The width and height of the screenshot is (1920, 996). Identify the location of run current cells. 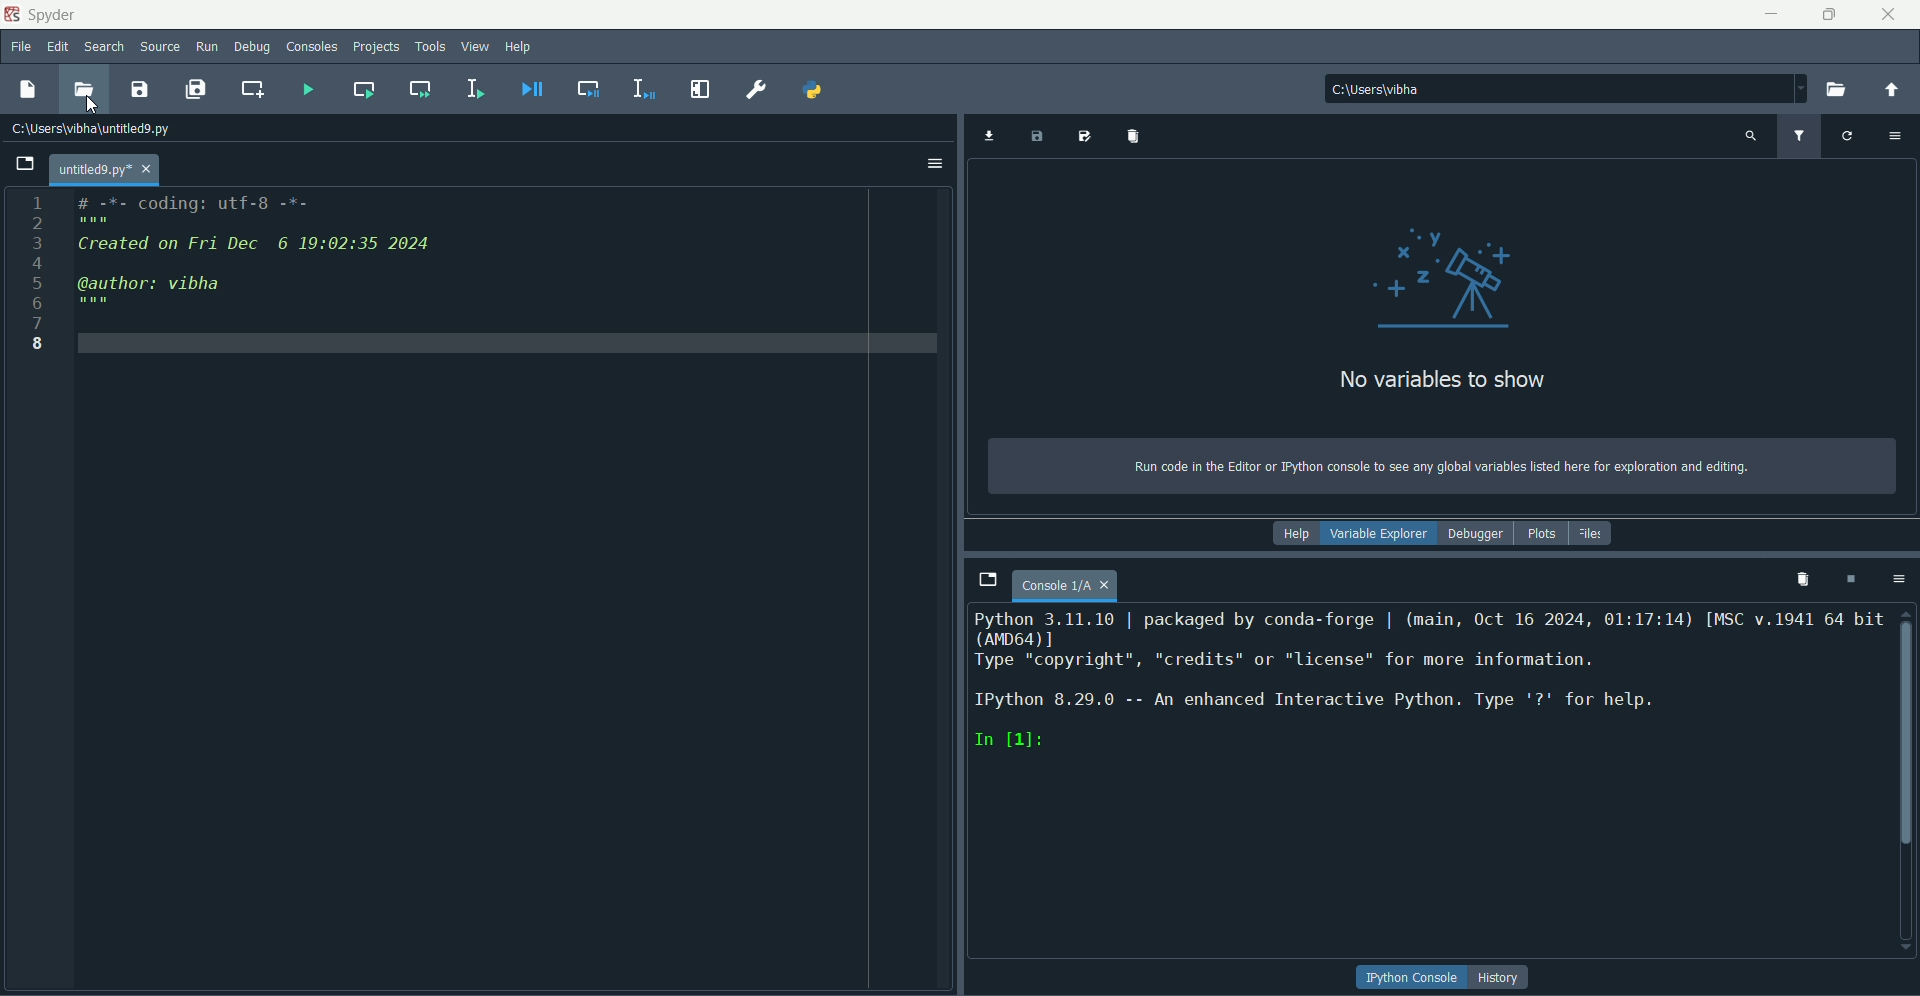
(364, 90).